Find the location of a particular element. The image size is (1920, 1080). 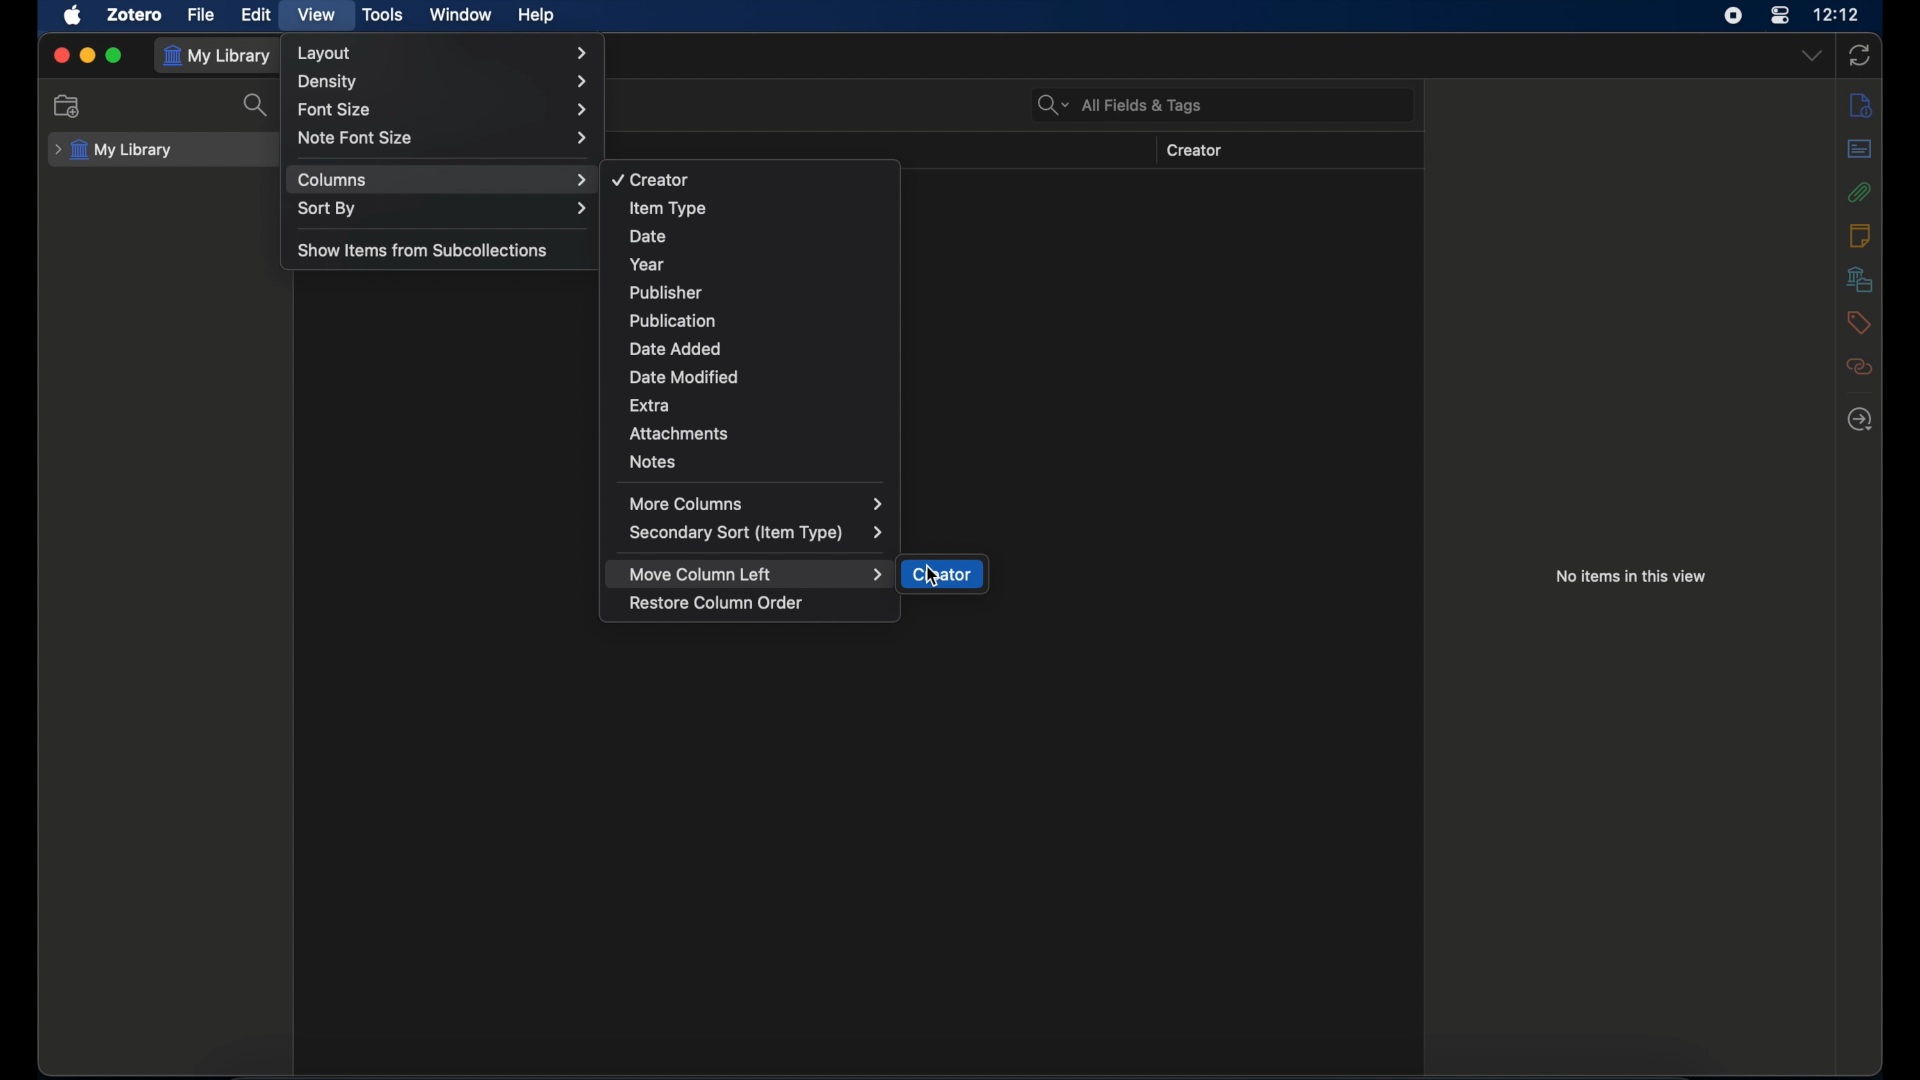

date added is located at coordinates (677, 349).